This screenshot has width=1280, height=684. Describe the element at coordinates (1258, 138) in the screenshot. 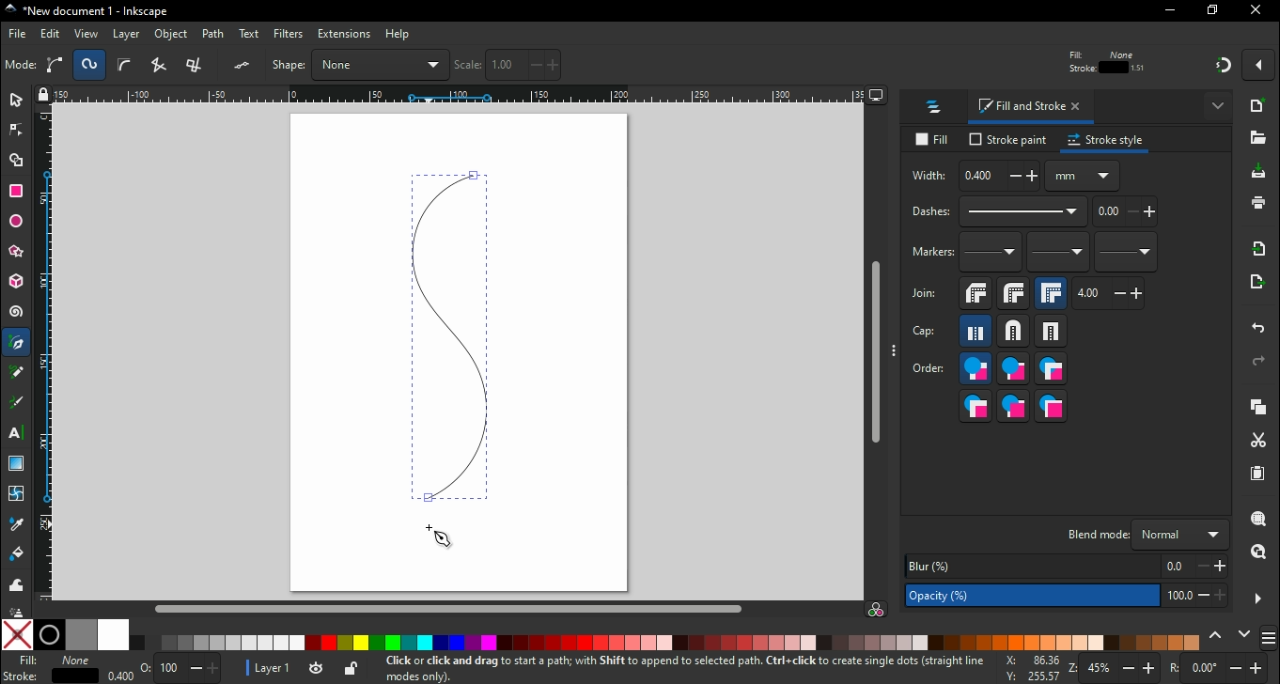

I see `open file dialogue` at that location.